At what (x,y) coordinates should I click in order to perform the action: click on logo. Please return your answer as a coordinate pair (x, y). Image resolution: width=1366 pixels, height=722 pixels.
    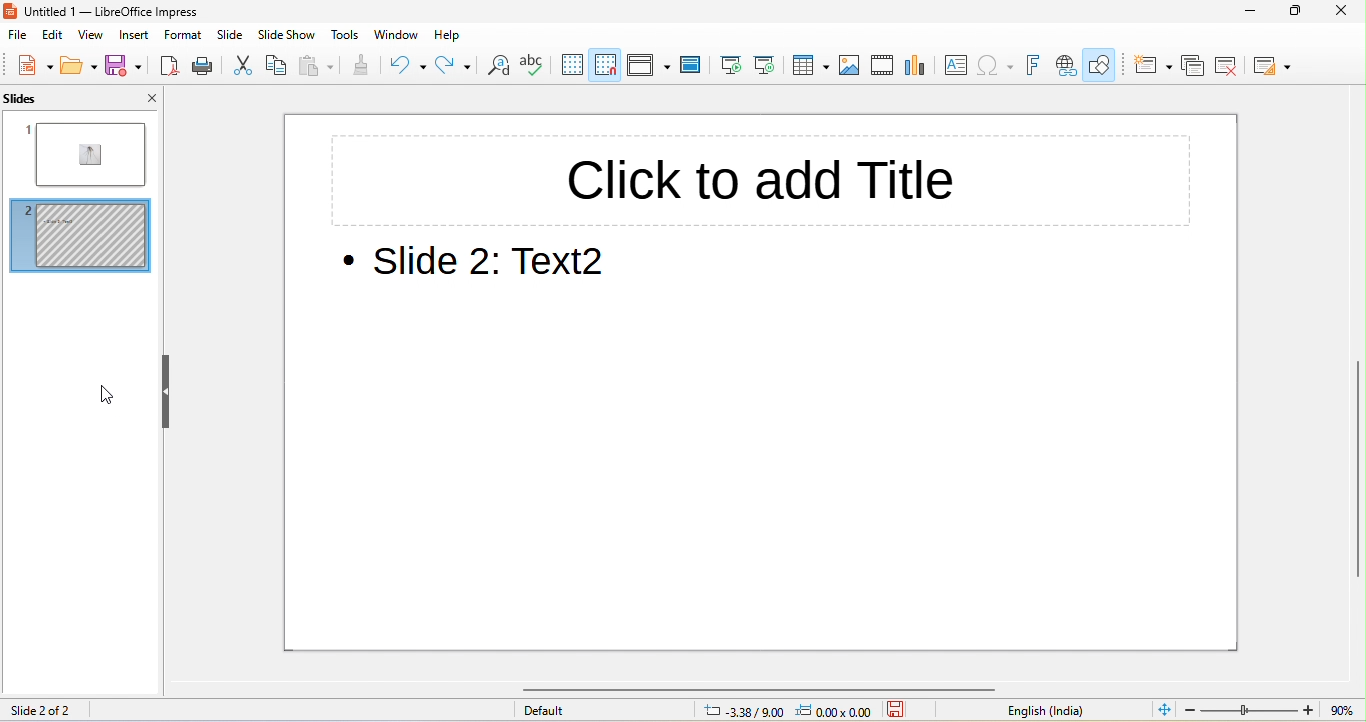
    Looking at the image, I should click on (13, 12).